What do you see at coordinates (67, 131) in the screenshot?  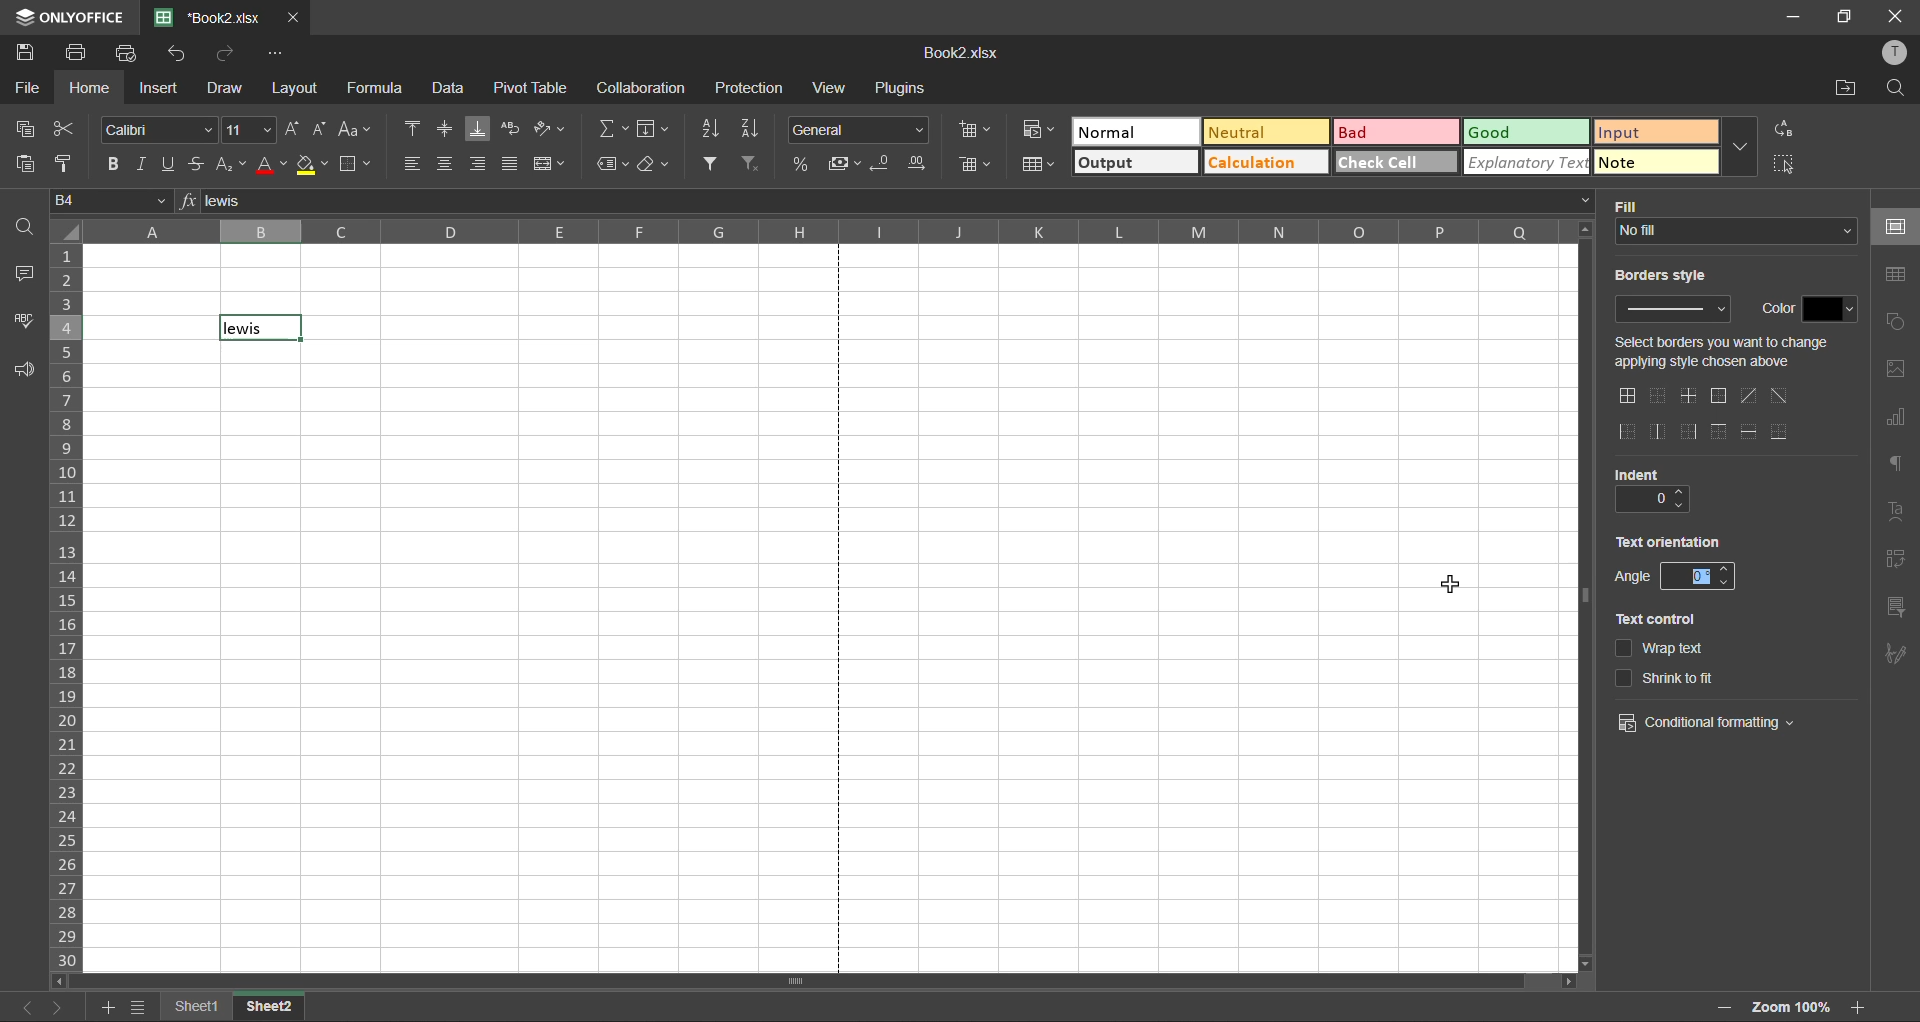 I see `cut` at bounding box center [67, 131].